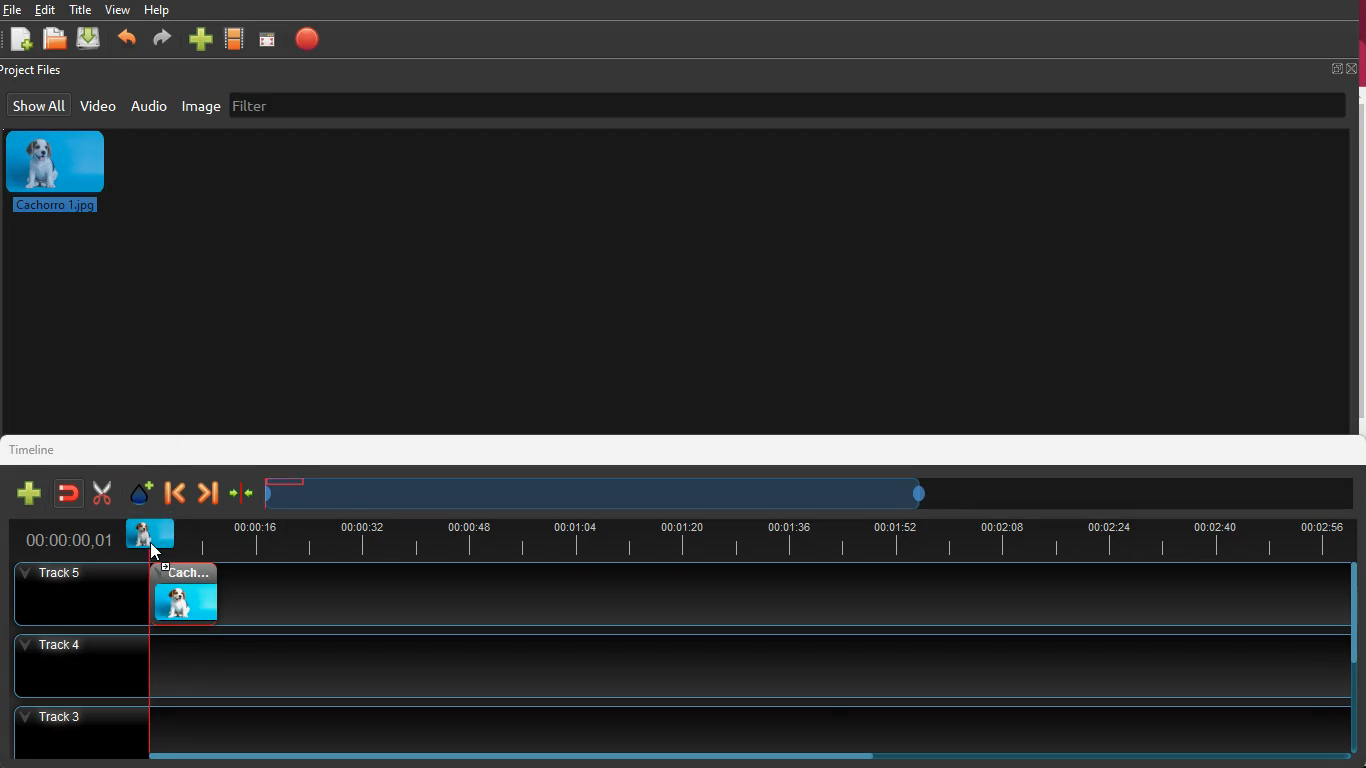 Image resolution: width=1366 pixels, height=768 pixels. I want to click on timeframe, so click(597, 491).